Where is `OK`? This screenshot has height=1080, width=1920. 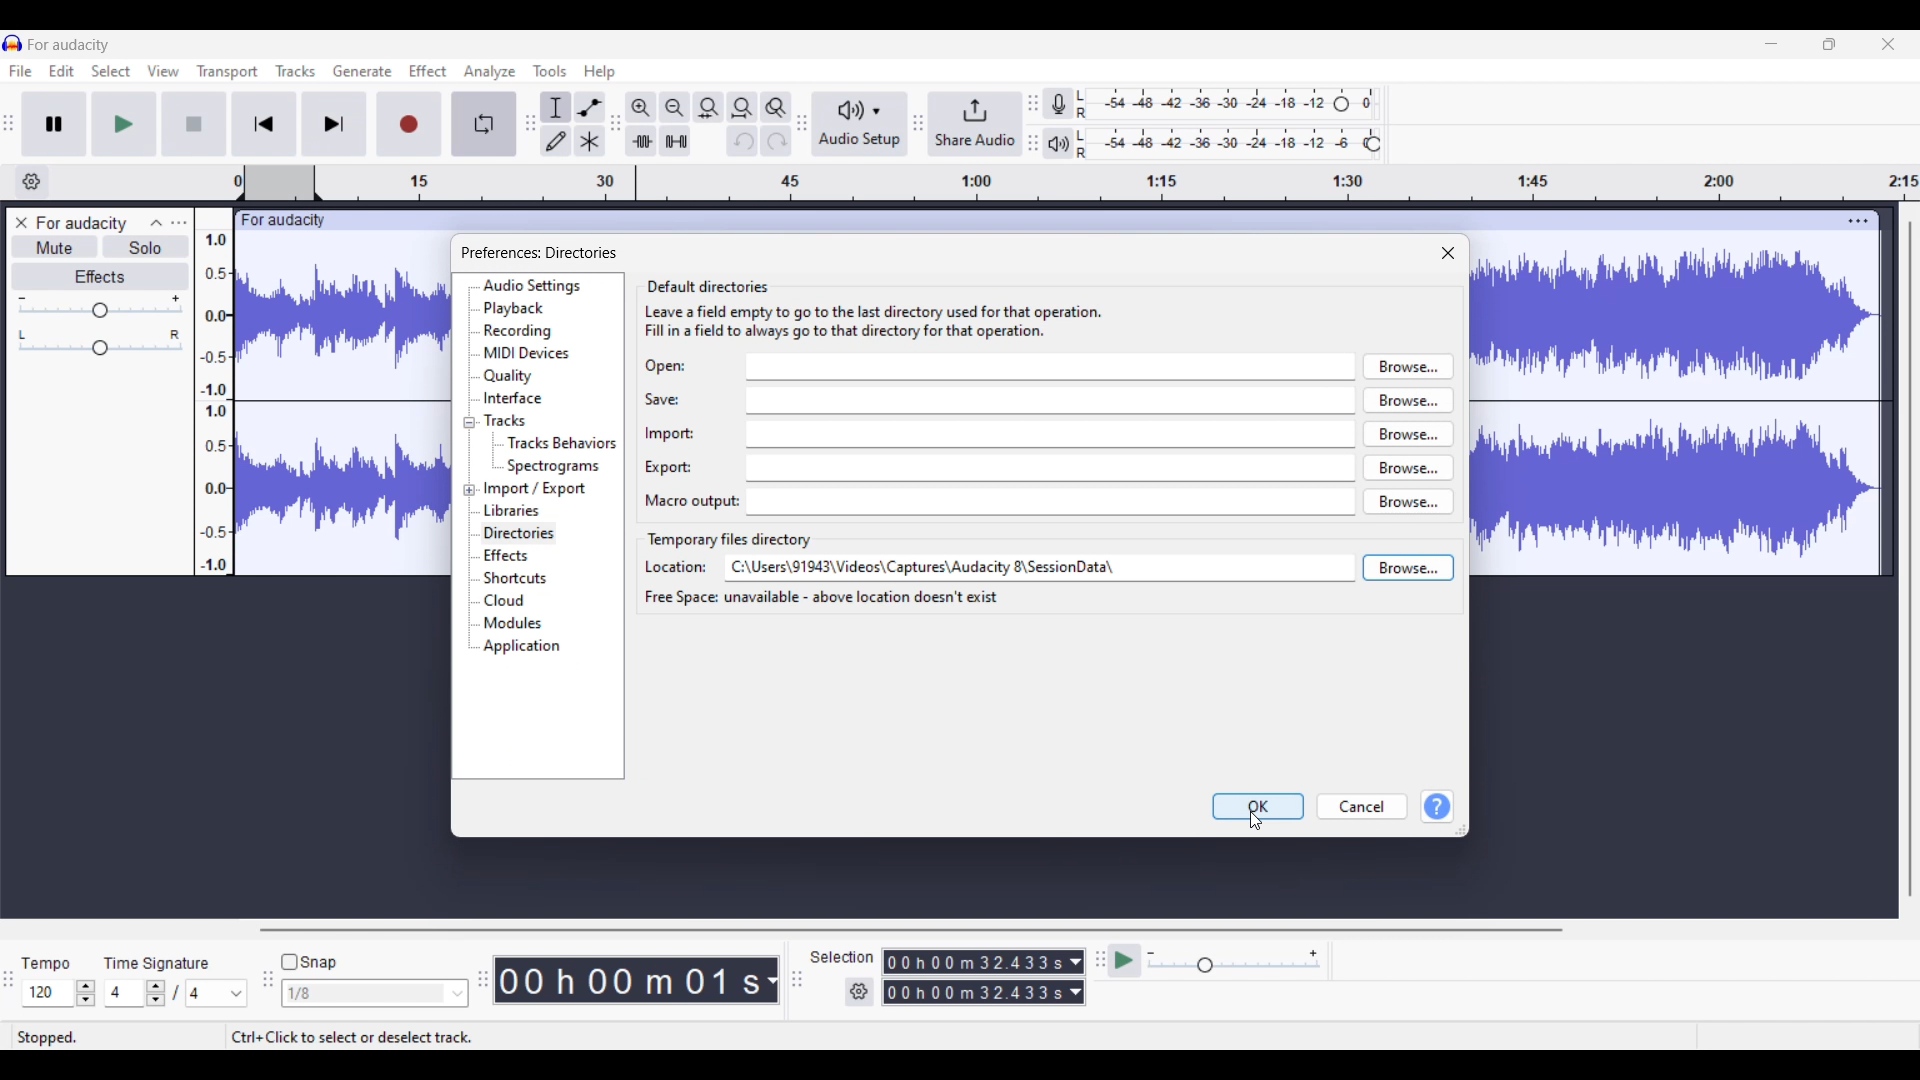 OK is located at coordinates (1259, 806).